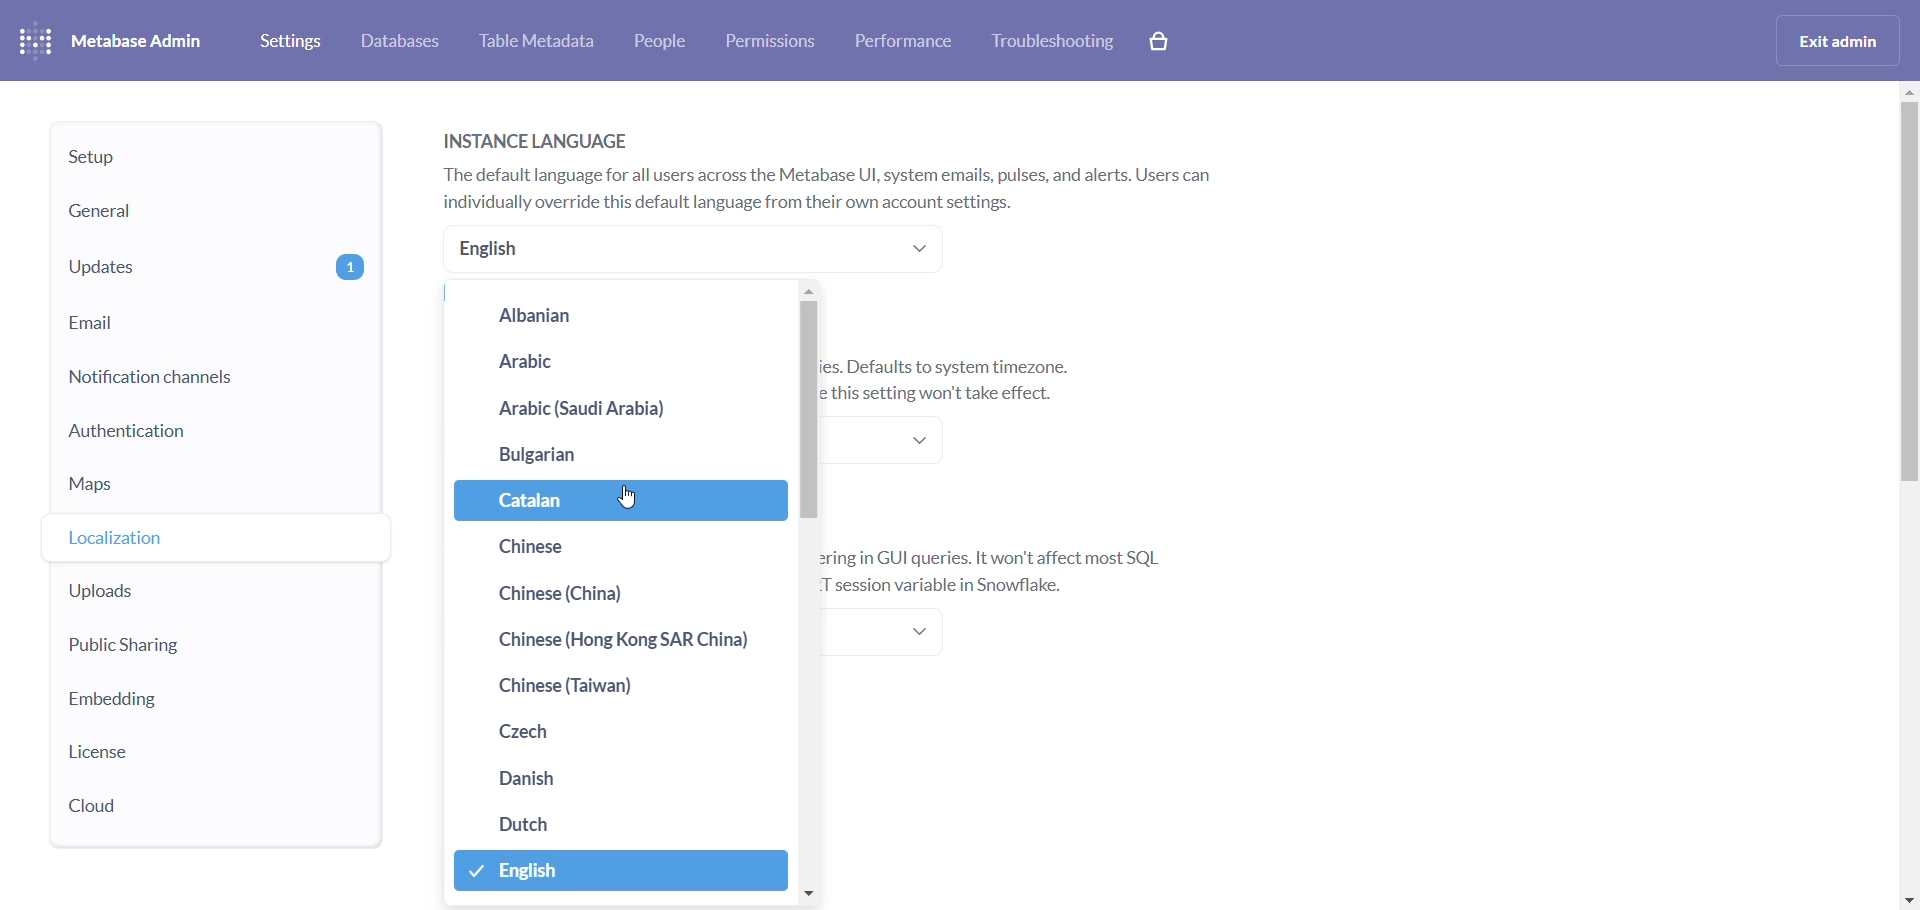 Image resolution: width=1920 pixels, height=910 pixels. What do you see at coordinates (1908, 902) in the screenshot?
I see `move down` at bounding box center [1908, 902].